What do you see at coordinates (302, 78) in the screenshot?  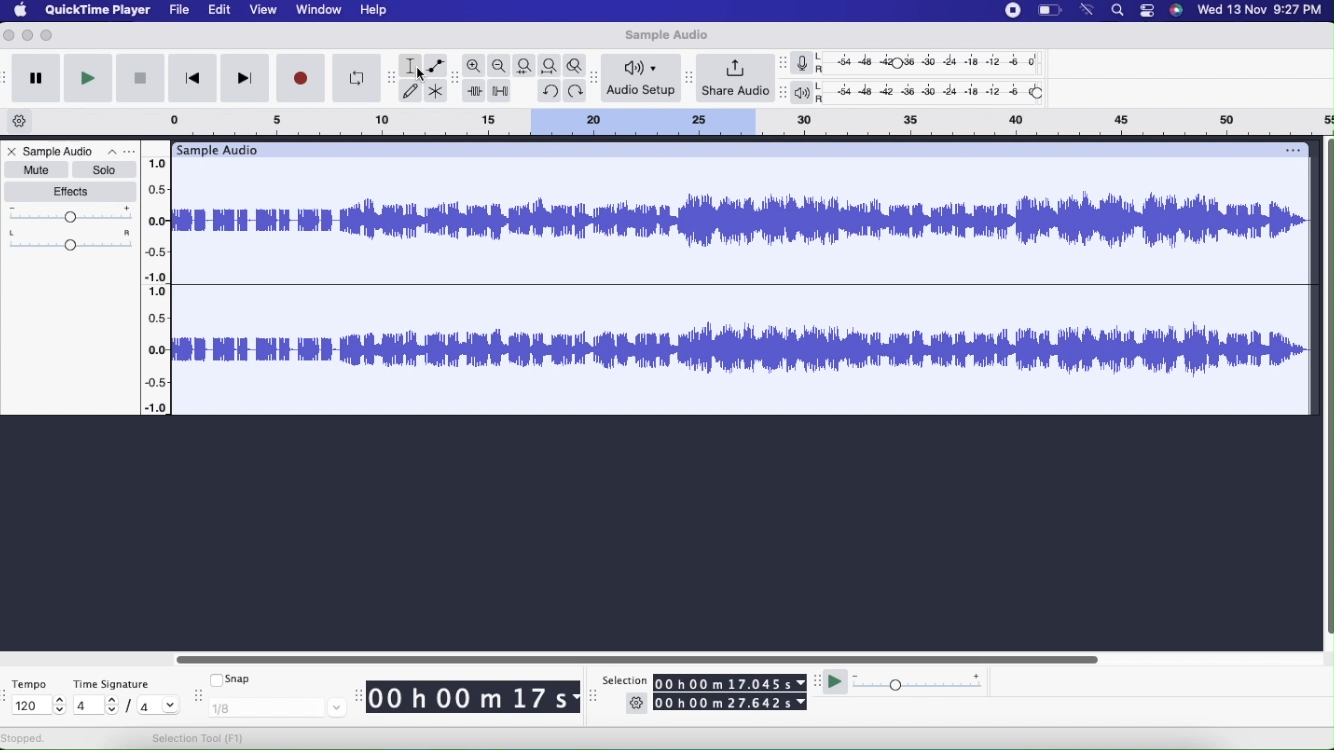 I see `Record` at bounding box center [302, 78].